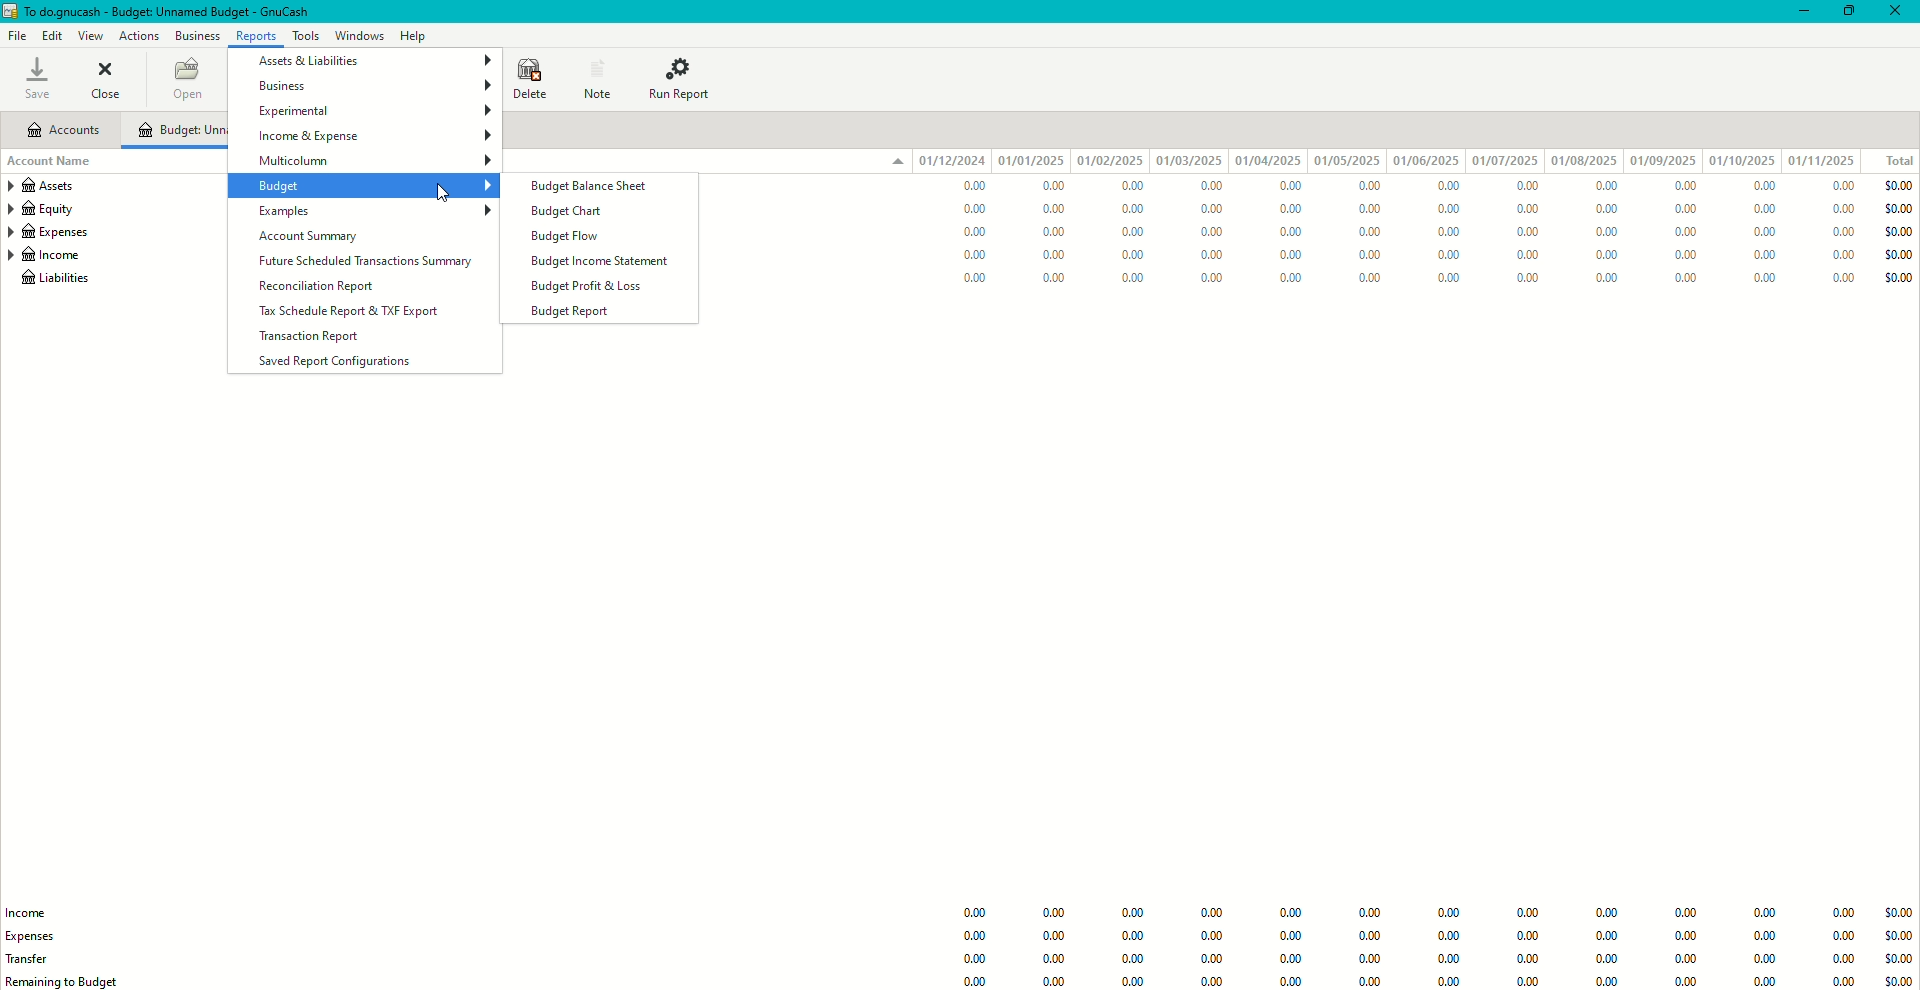 This screenshot has width=1920, height=990. Describe the element at coordinates (362, 35) in the screenshot. I see `Windows` at that location.